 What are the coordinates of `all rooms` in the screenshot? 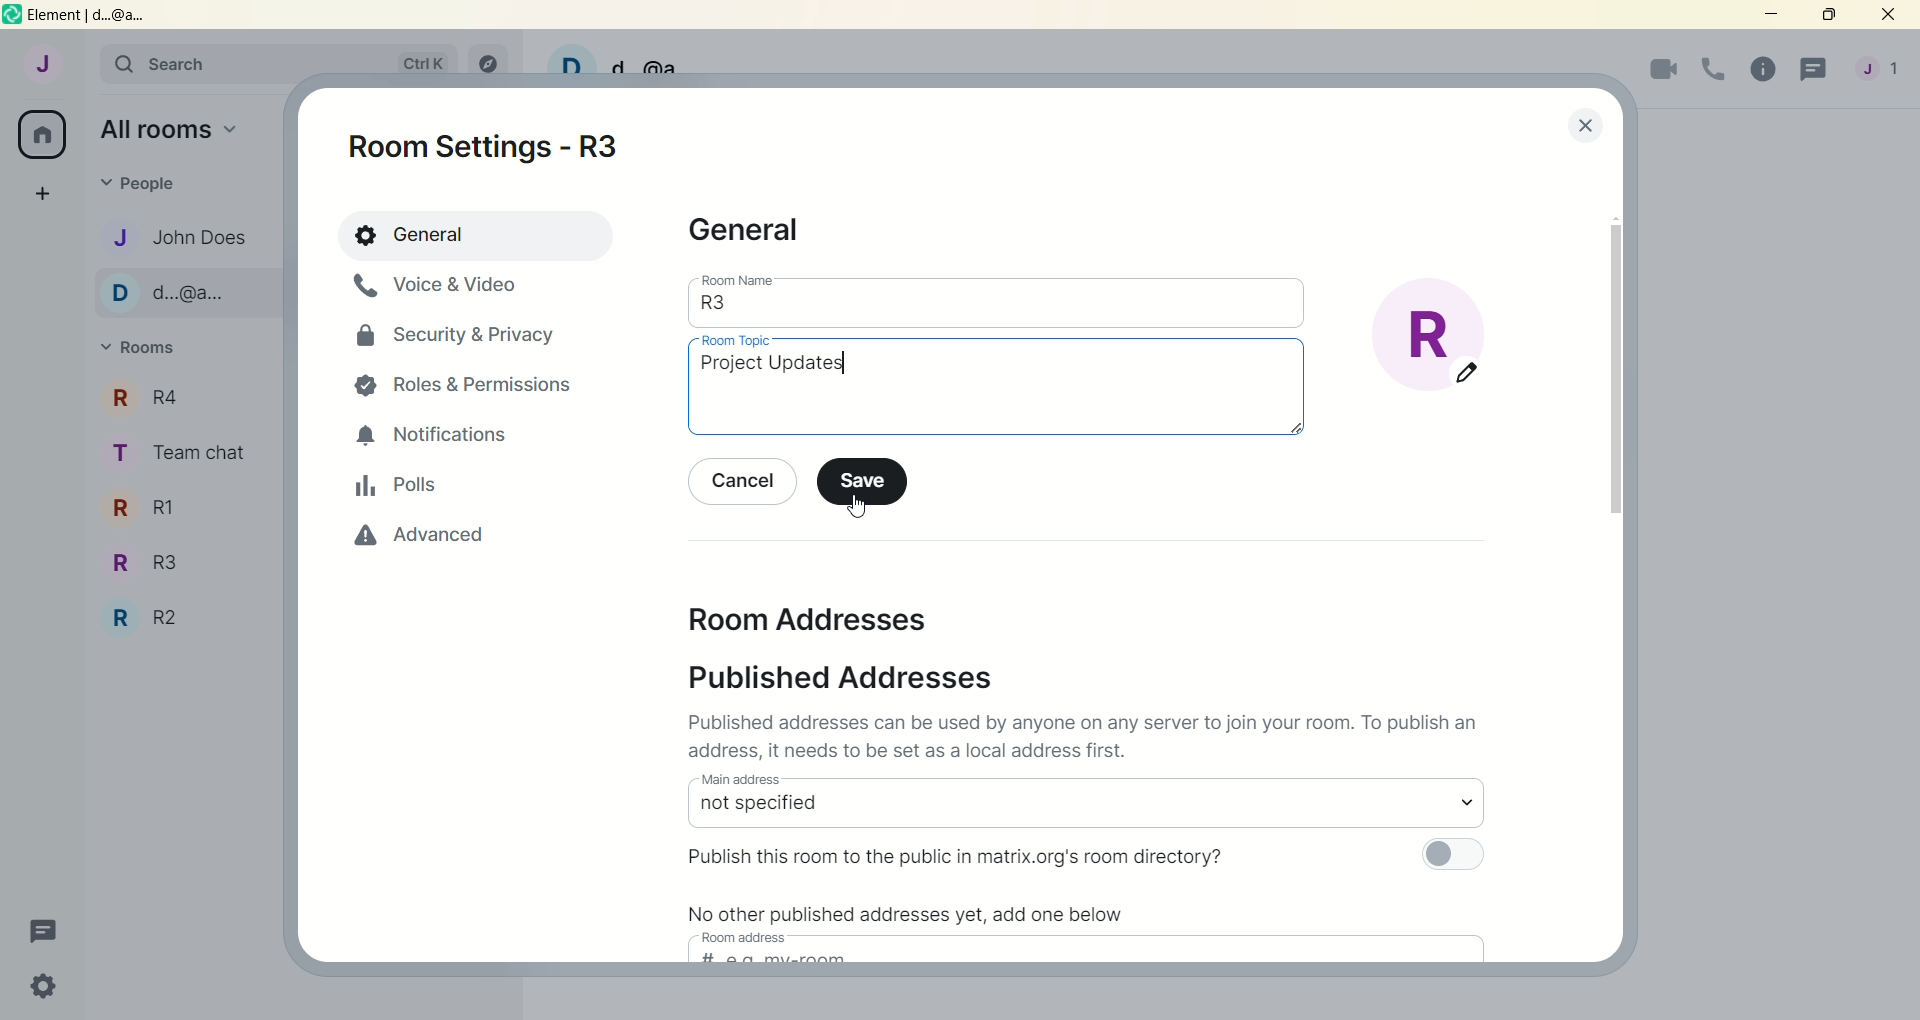 It's located at (177, 128).